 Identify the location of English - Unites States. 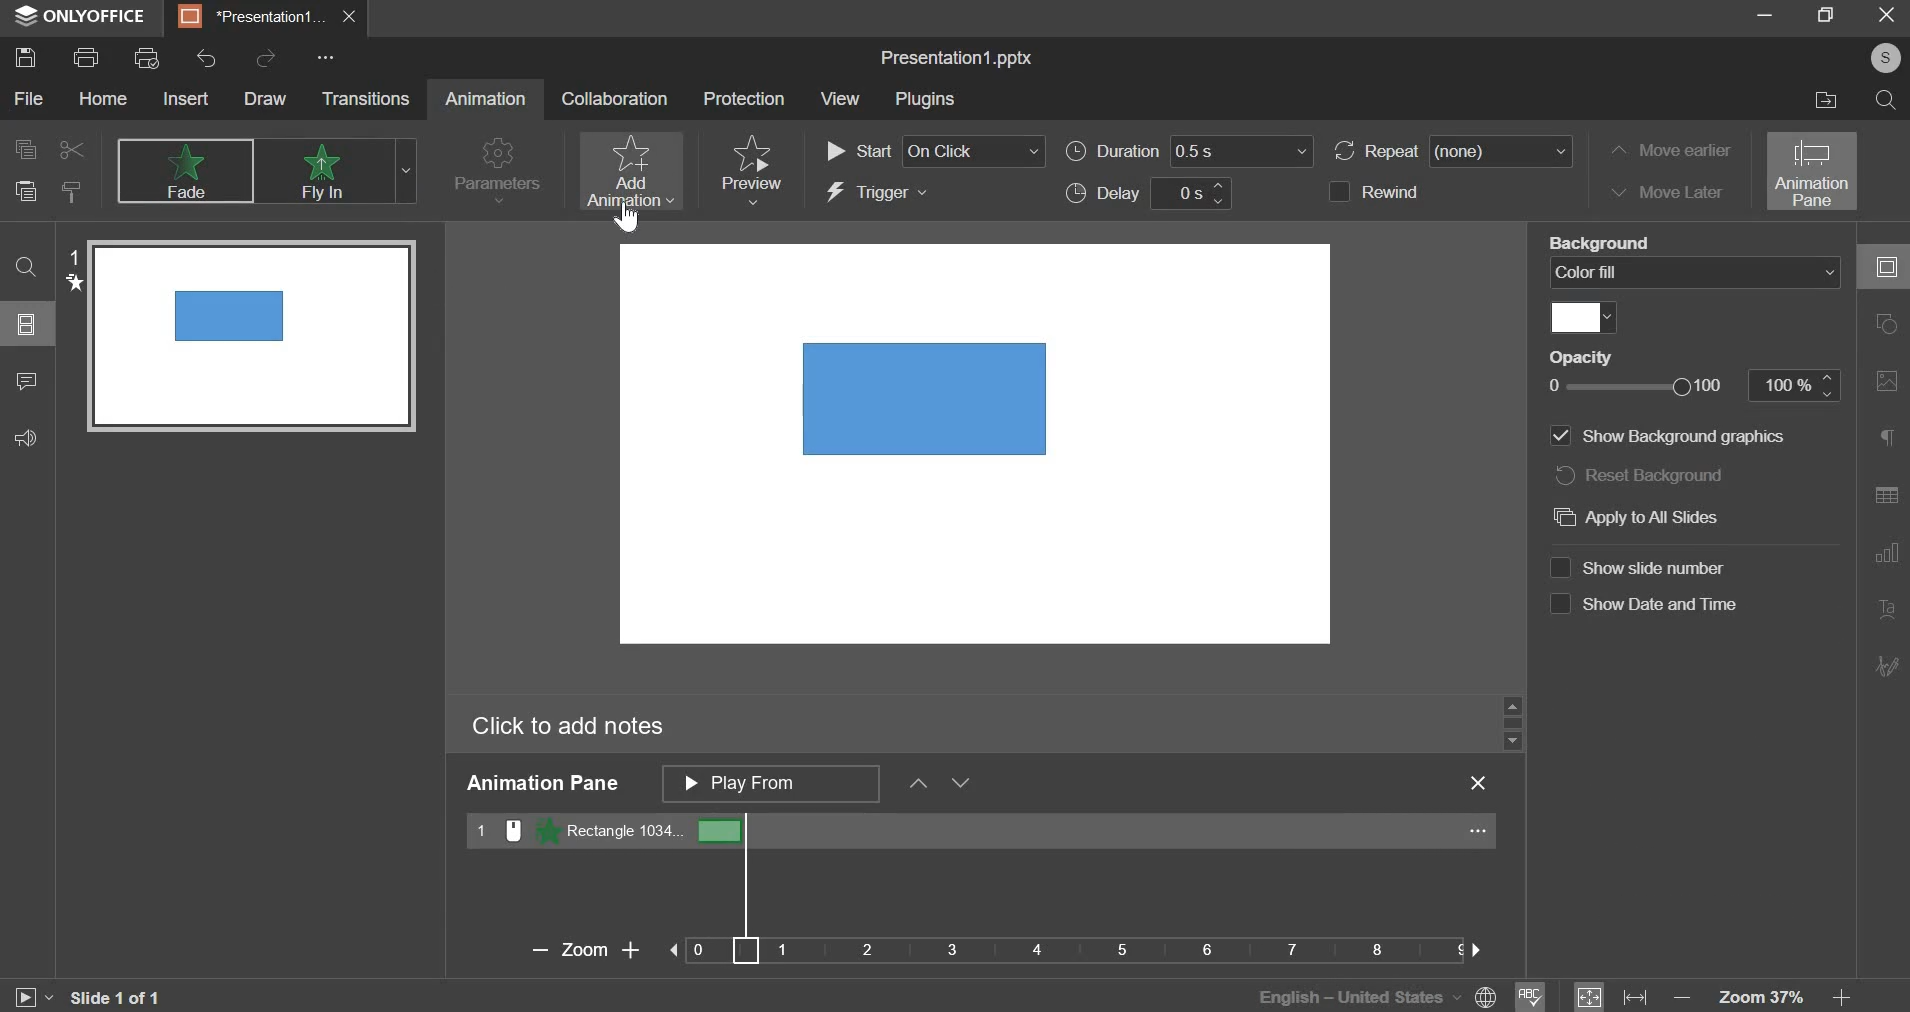
(1356, 998).